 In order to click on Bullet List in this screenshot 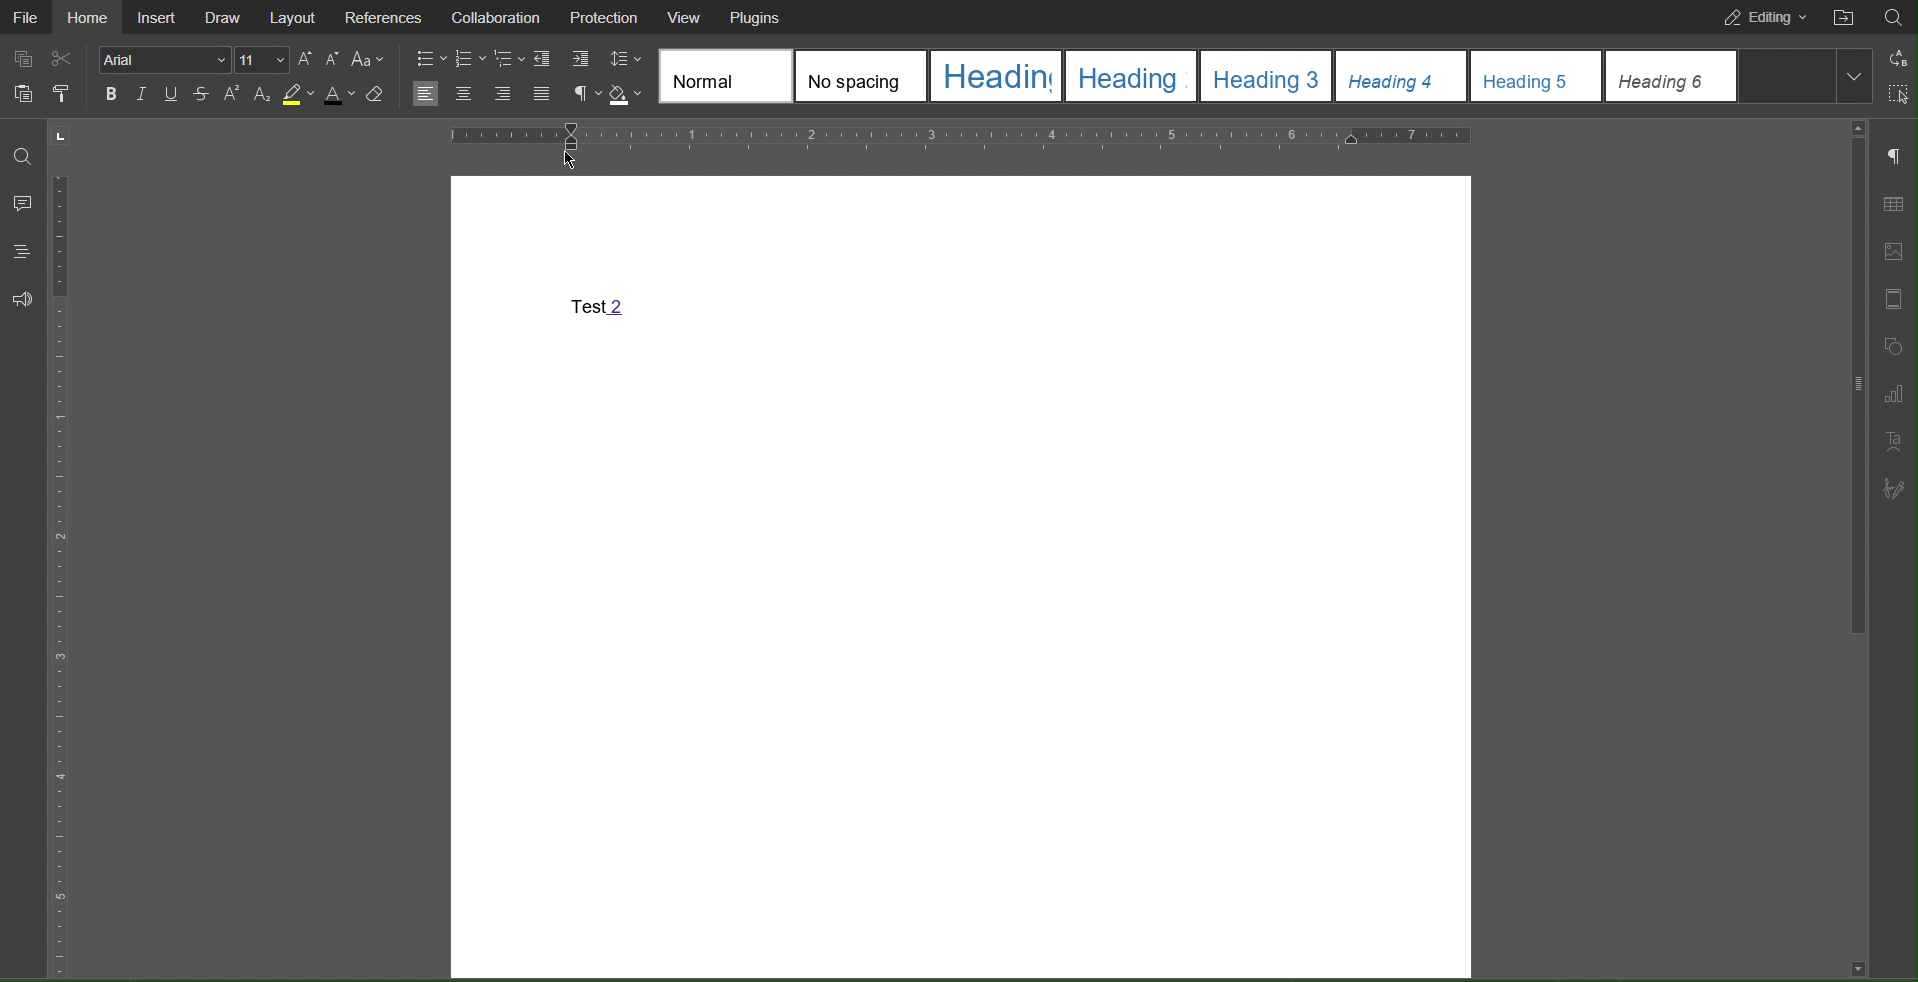, I will do `click(430, 58)`.